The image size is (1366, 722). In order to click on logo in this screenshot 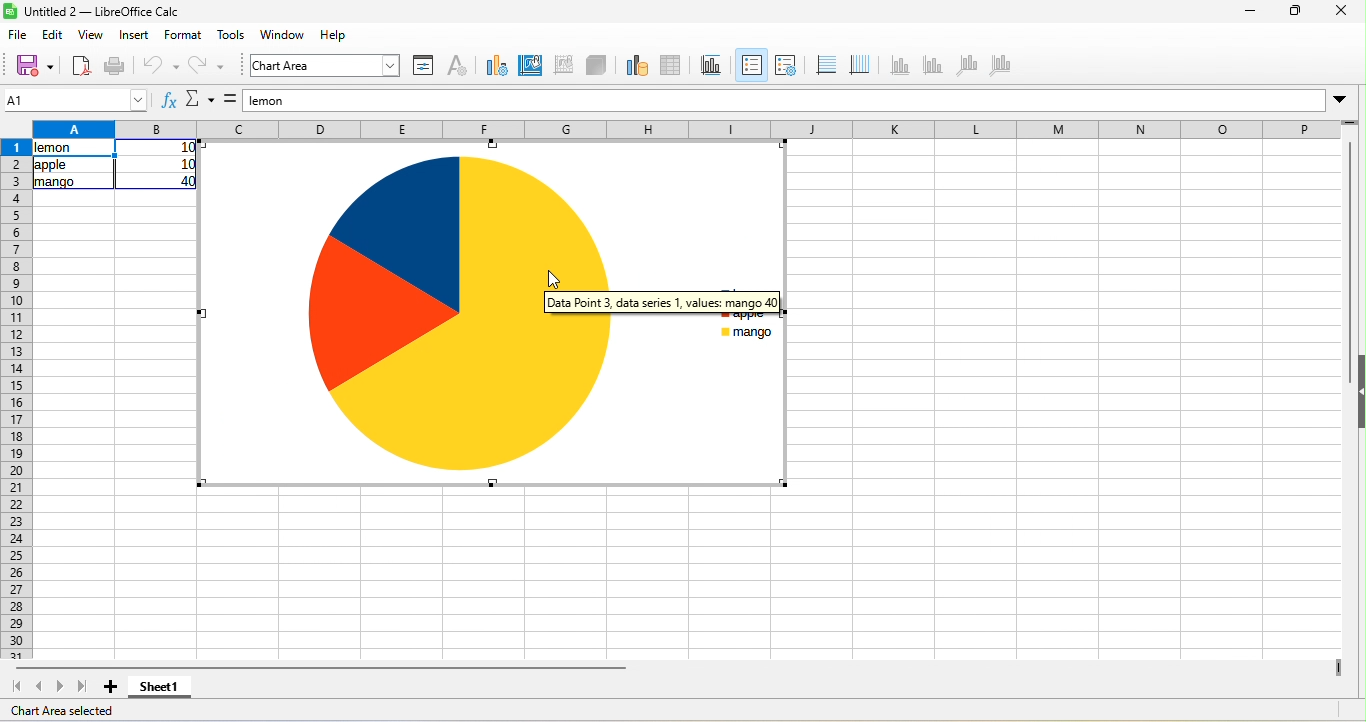, I will do `click(11, 12)`.